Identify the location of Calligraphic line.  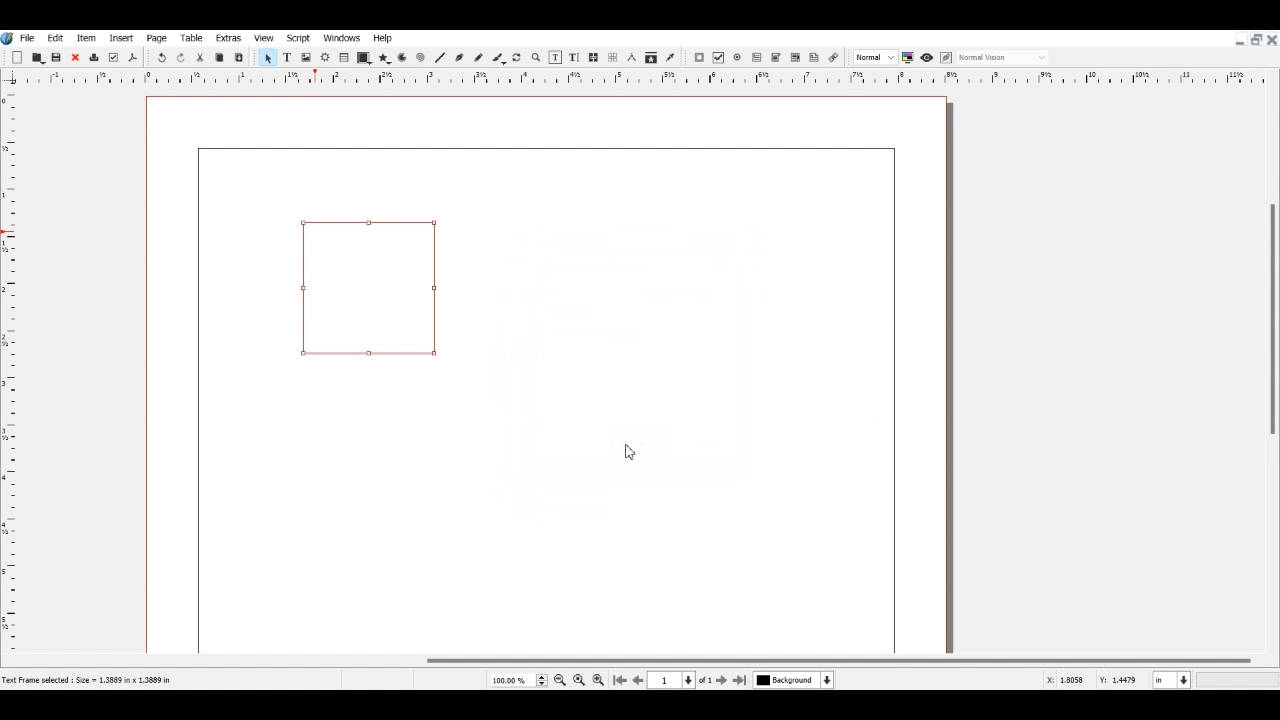
(499, 58).